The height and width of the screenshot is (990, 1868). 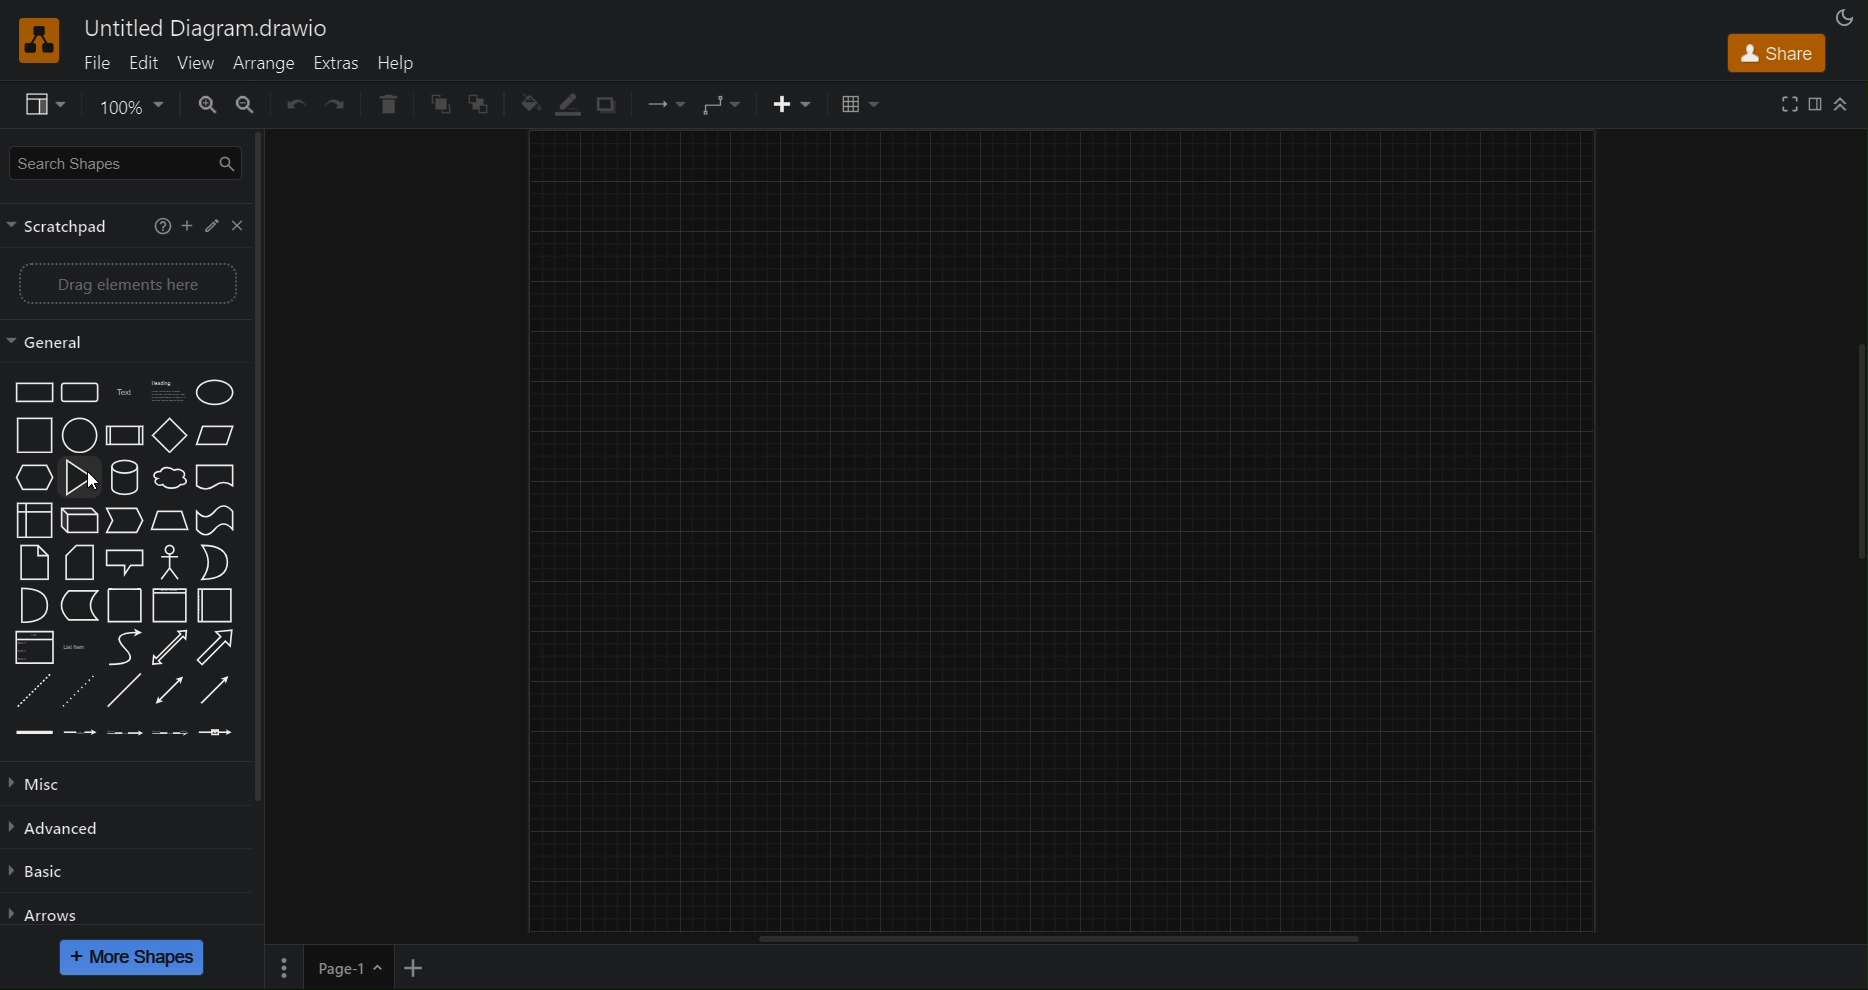 What do you see at coordinates (864, 101) in the screenshot?
I see `Table` at bounding box center [864, 101].